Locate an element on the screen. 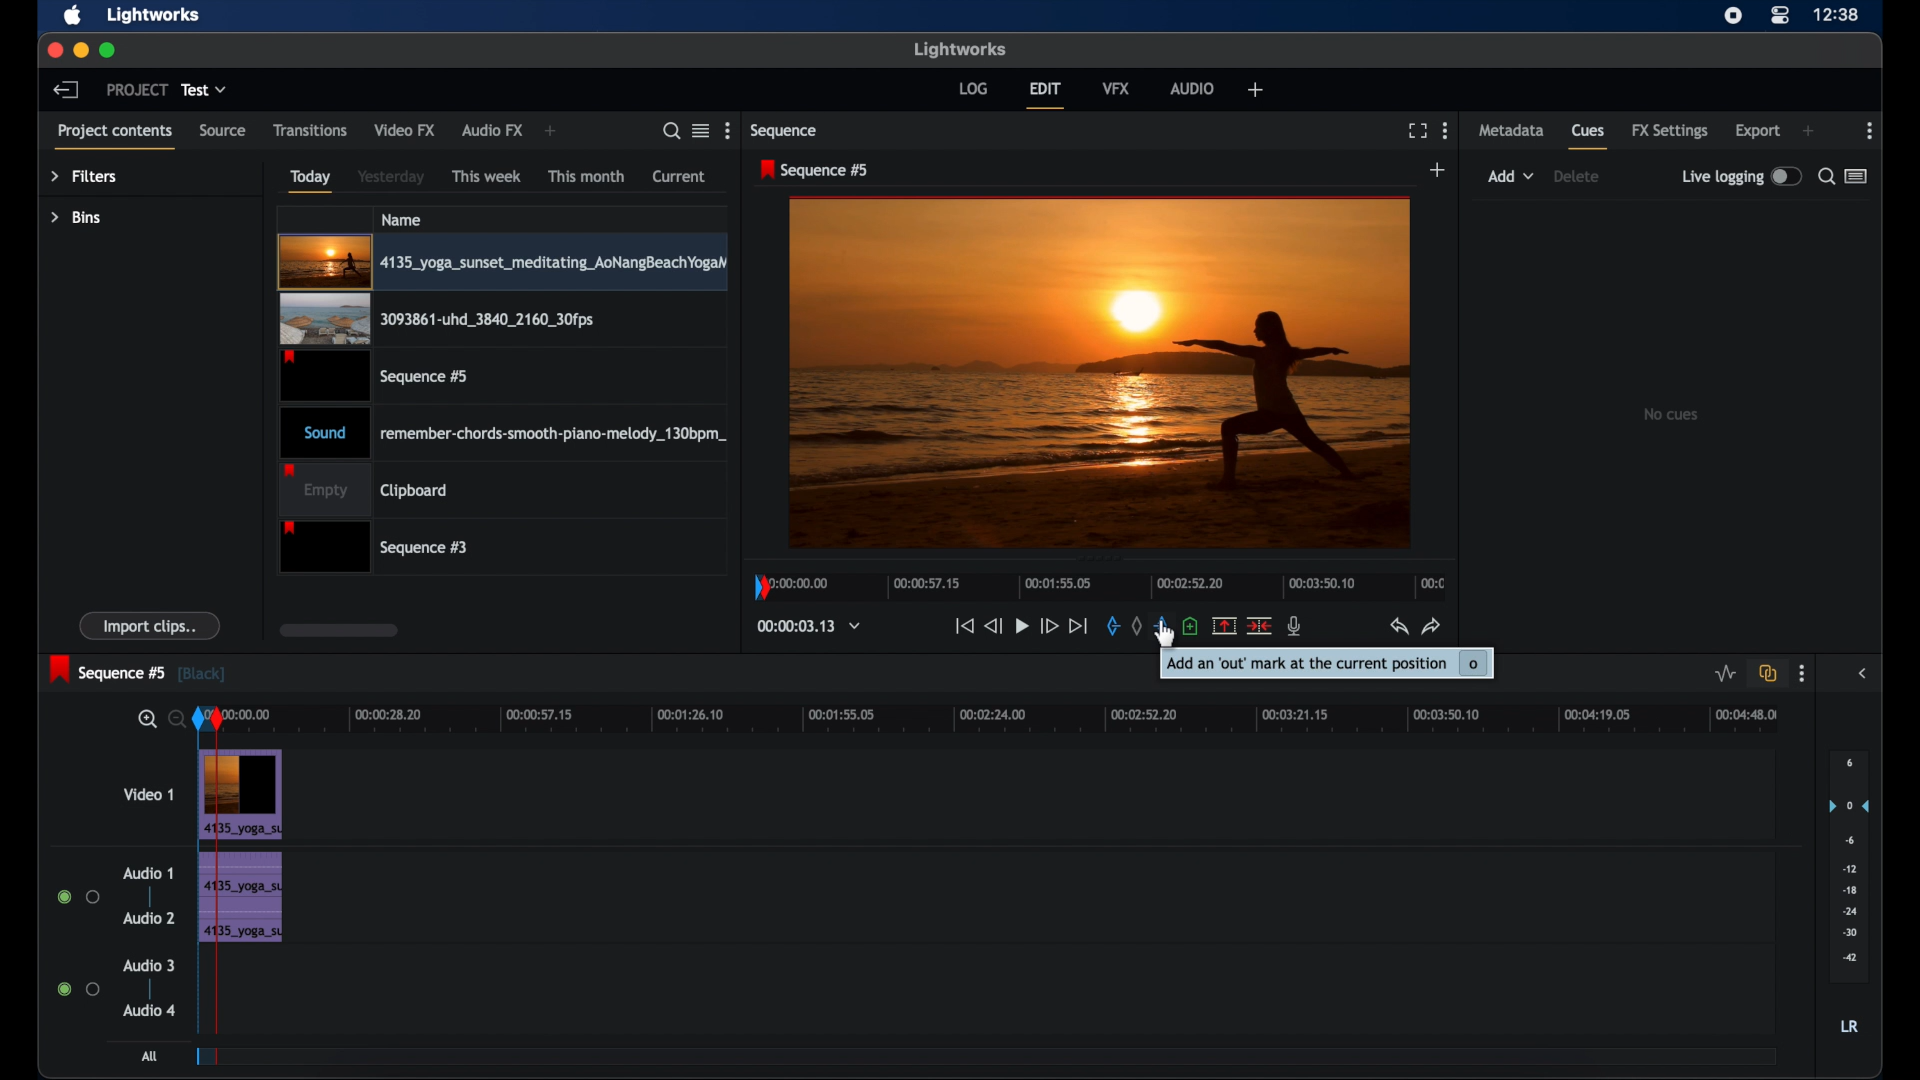 The width and height of the screenshot is (1920, 1080). split is located at coordinates (1260, 627).